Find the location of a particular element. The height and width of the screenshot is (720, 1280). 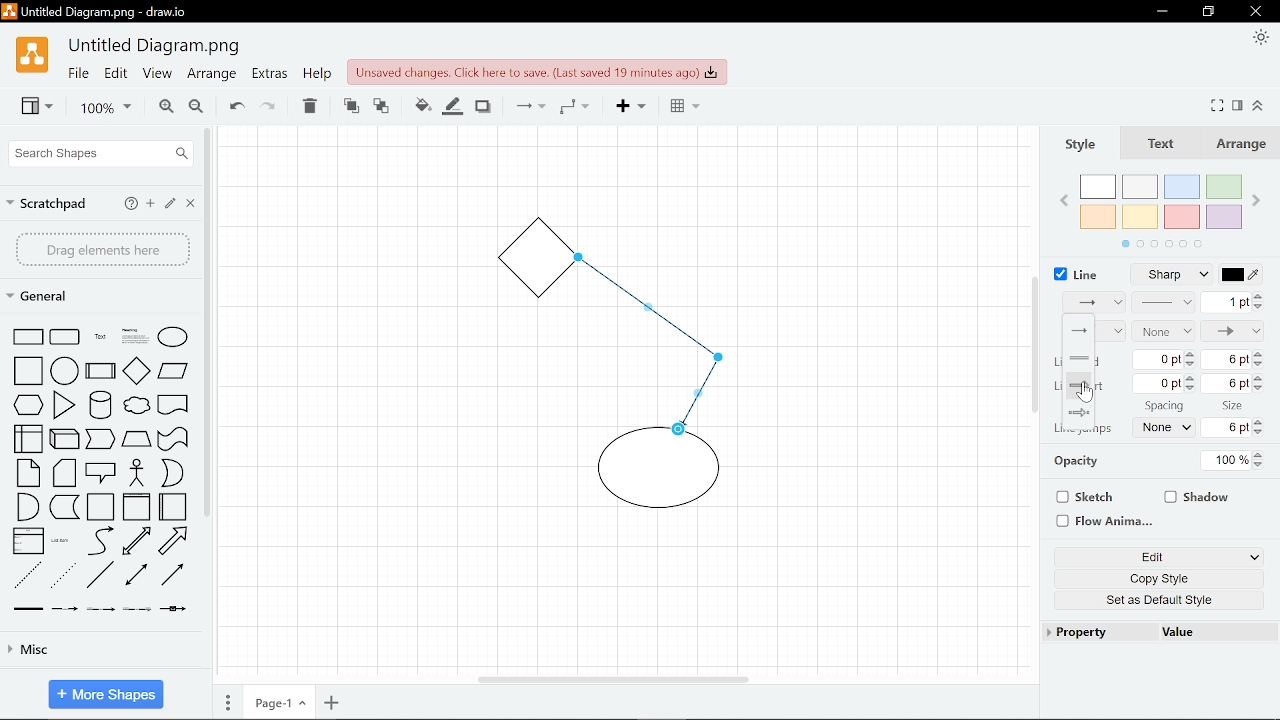

shape is located at coordinates (23, 439).